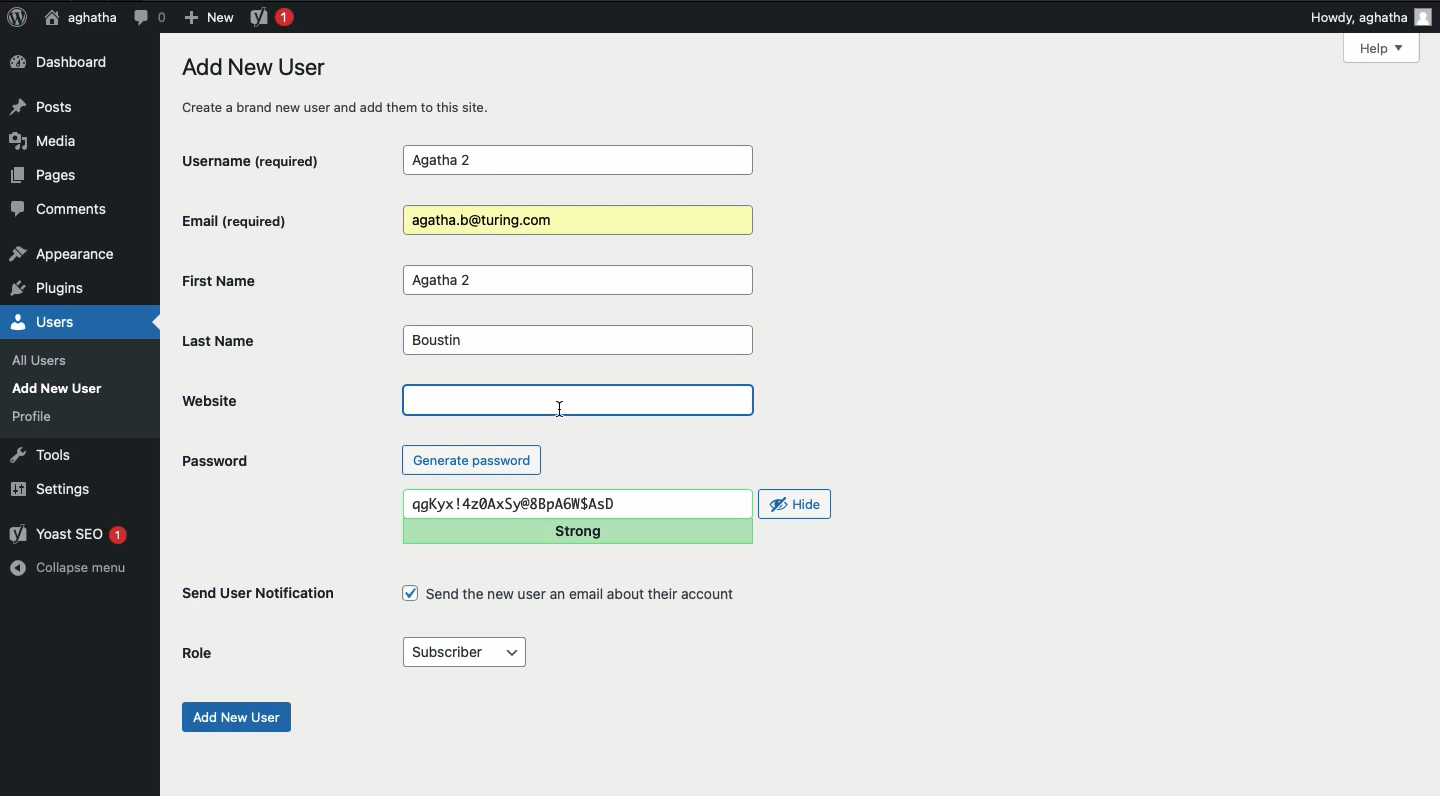 The image size is (1440, 796). Describe the element at coordinates (17, 18) in the screenshot. I see `Logo` at that location.